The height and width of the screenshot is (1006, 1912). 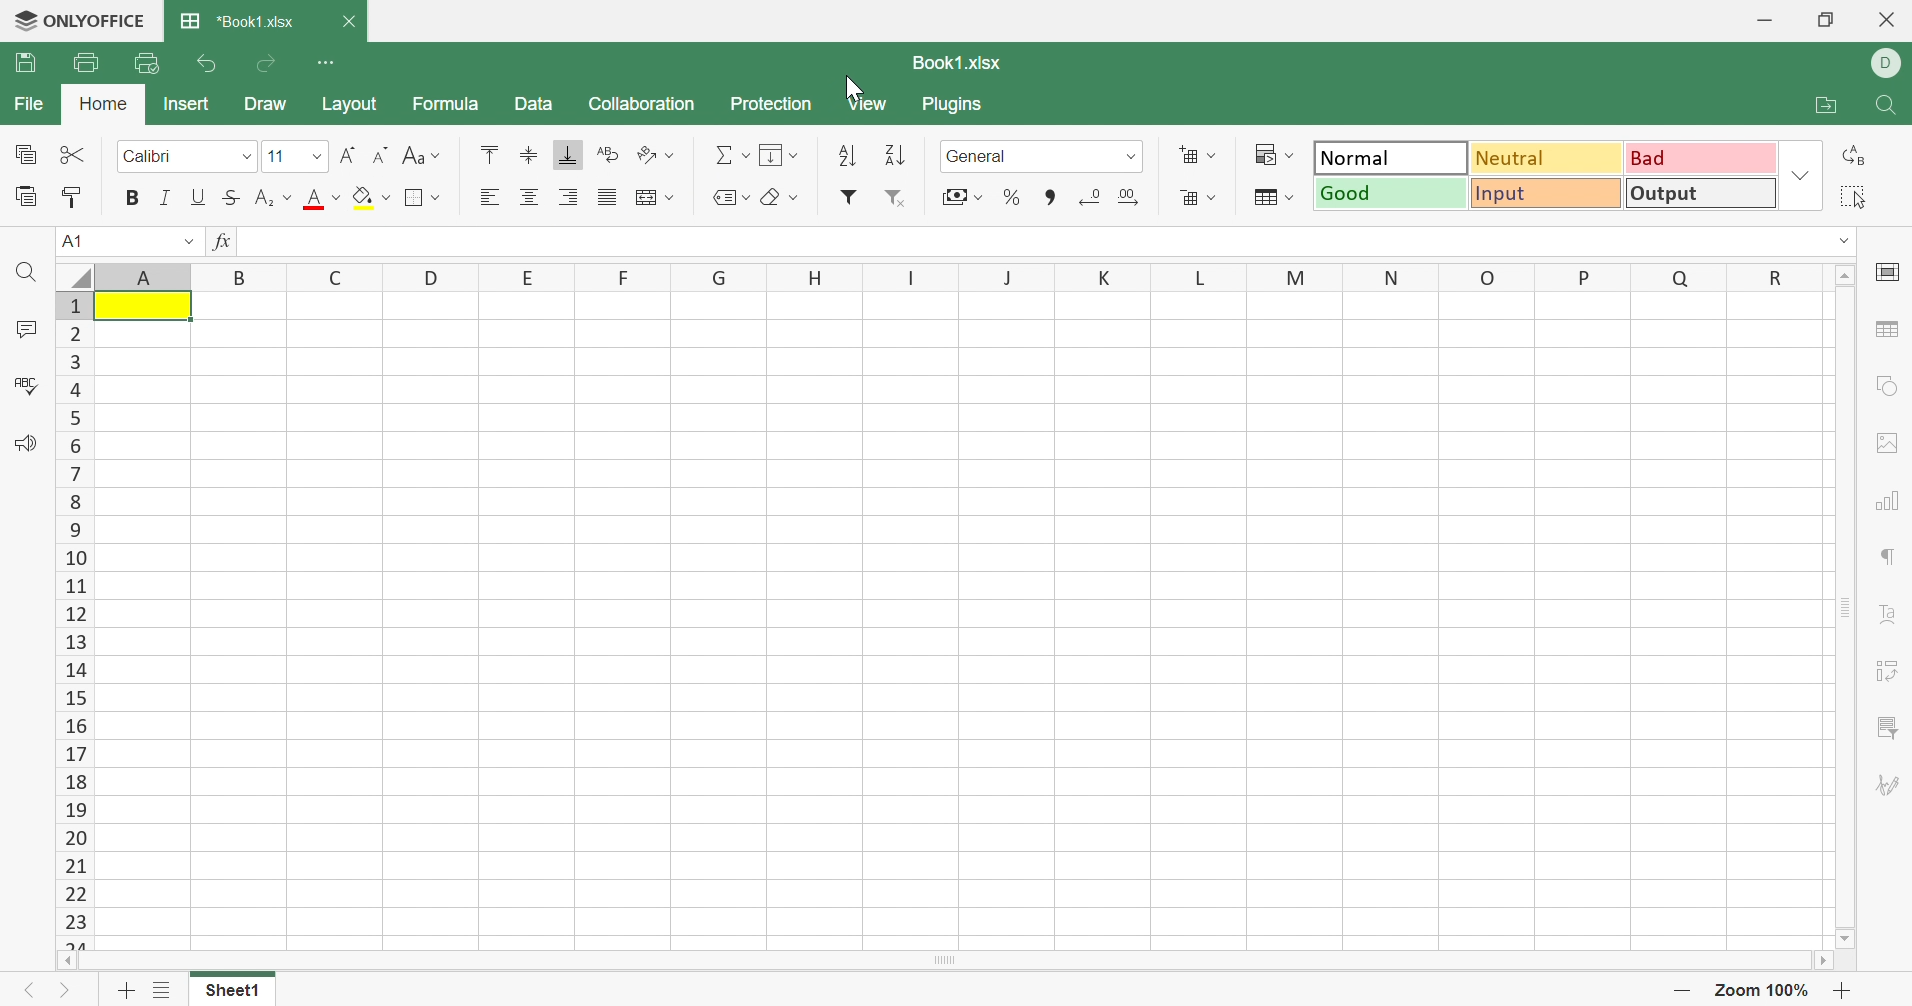 What do you see at coordinates (349, 103) in the screenshot?
I see `Layout` at bounding box center [349, 103].